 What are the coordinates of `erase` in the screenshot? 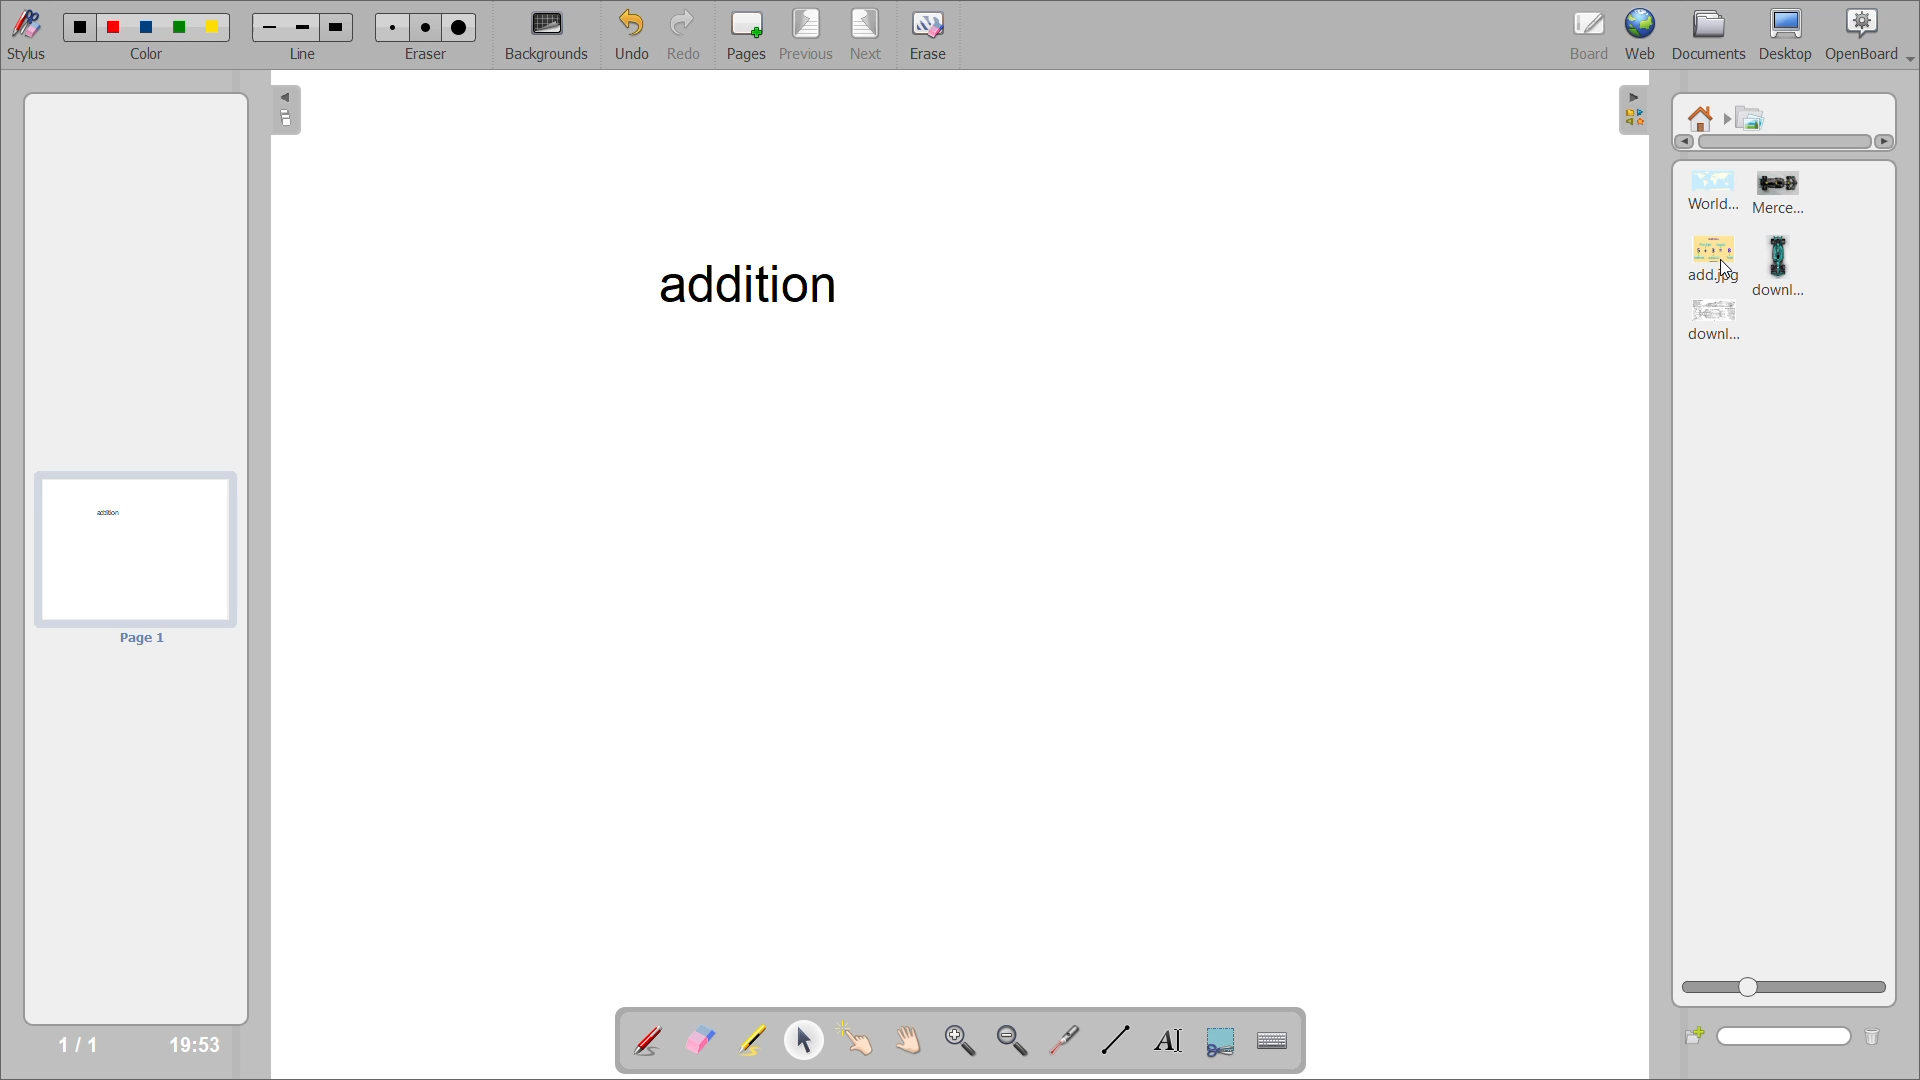 It's located at (928, 37).